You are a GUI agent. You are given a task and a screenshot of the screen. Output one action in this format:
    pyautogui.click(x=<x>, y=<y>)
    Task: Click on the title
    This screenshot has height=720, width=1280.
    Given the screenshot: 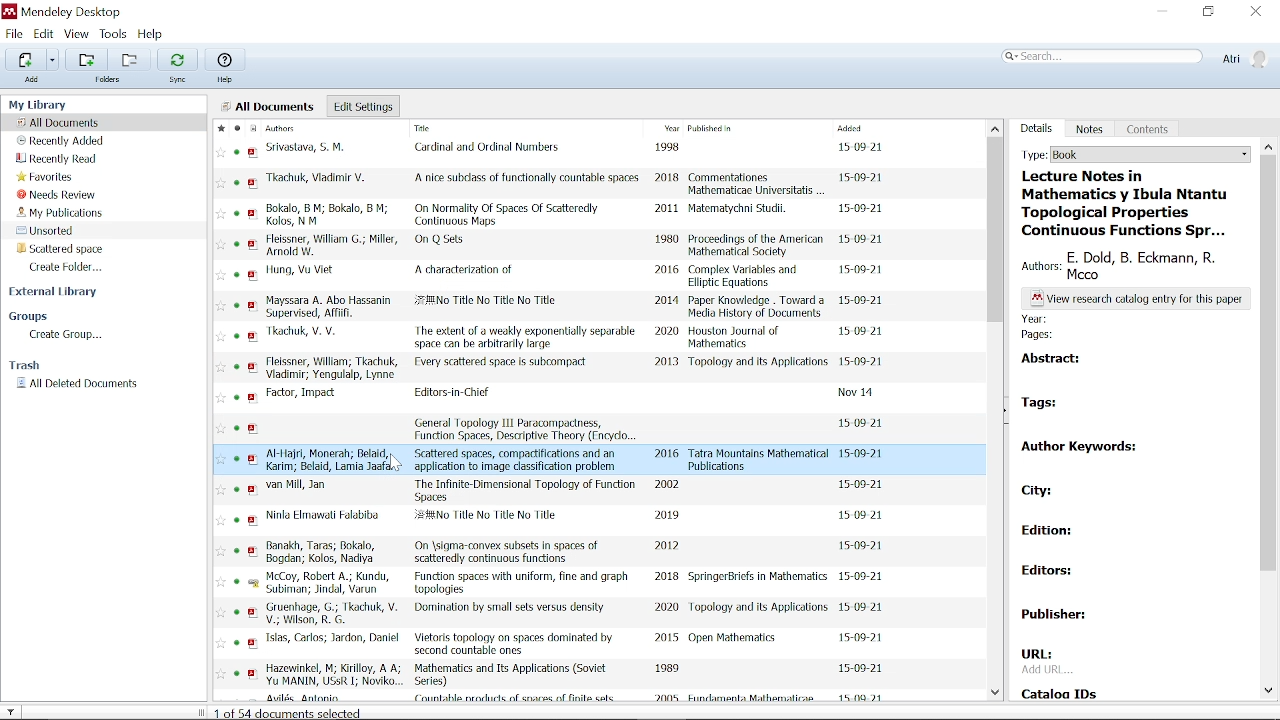 What is the action you would take?
    pyautogui.click(x=509, y=610)
    